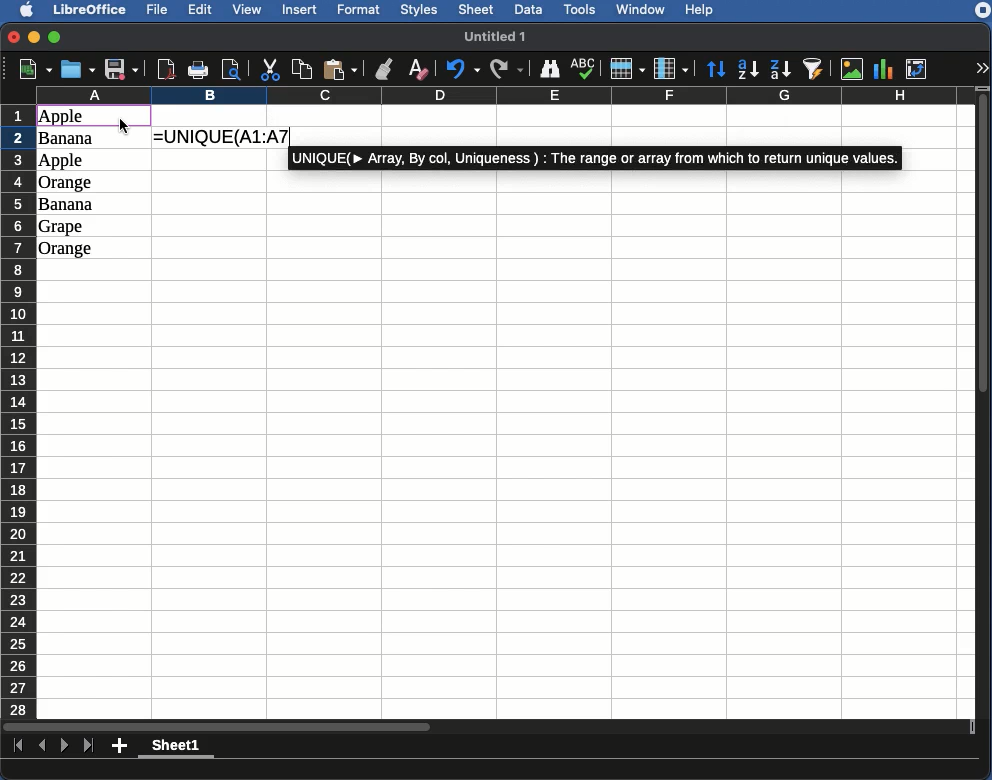  What do you see at coordinates (67, 183) in the screenshot?
I see `Orange` at bounding box center [67, 183].